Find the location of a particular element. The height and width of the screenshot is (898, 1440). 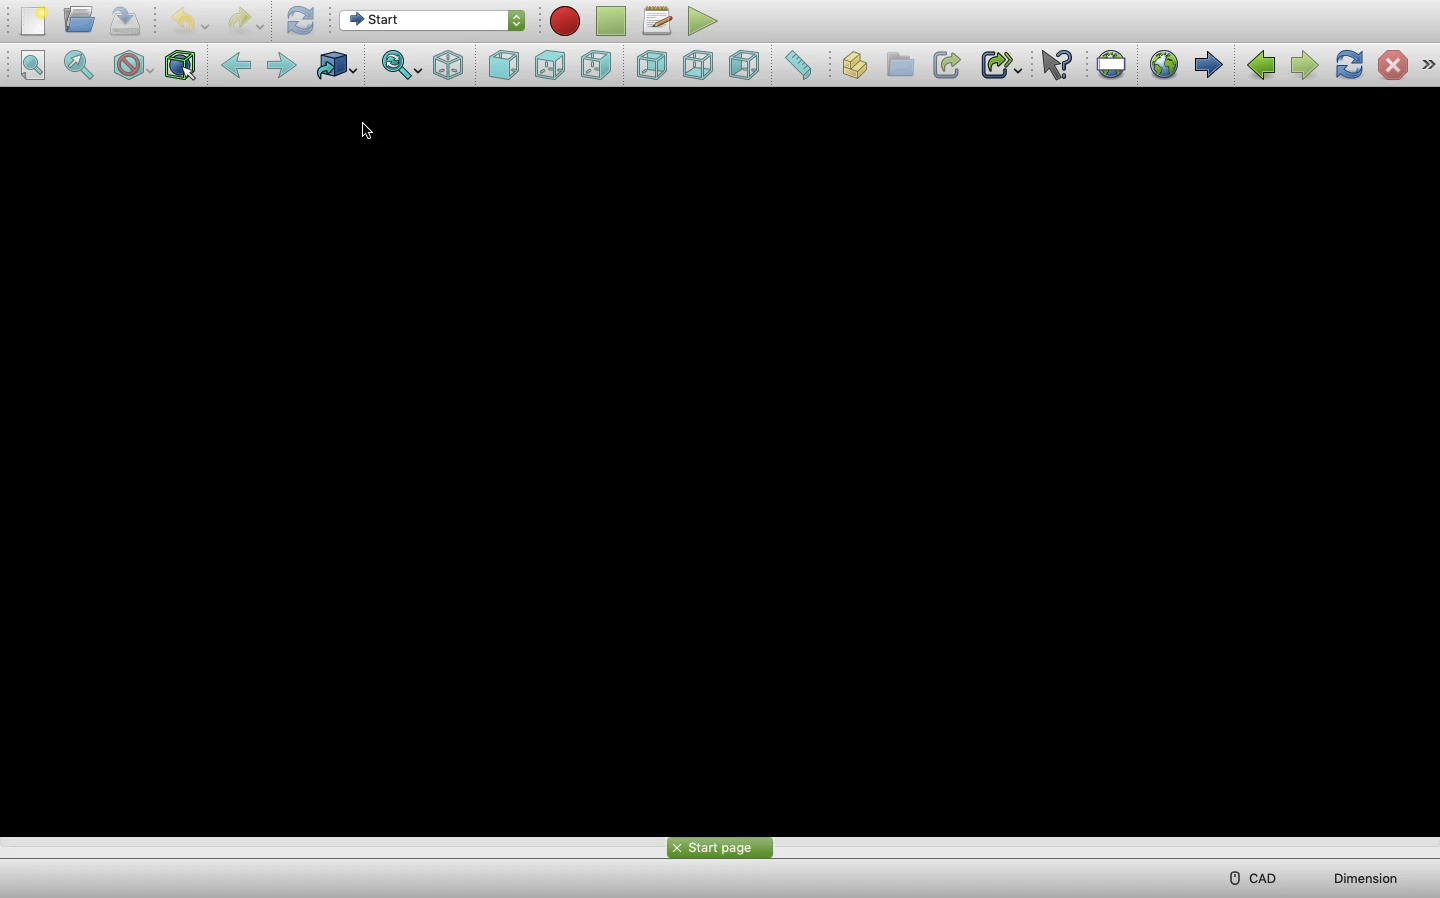

Draw Style is located at coordinates (133, 66).